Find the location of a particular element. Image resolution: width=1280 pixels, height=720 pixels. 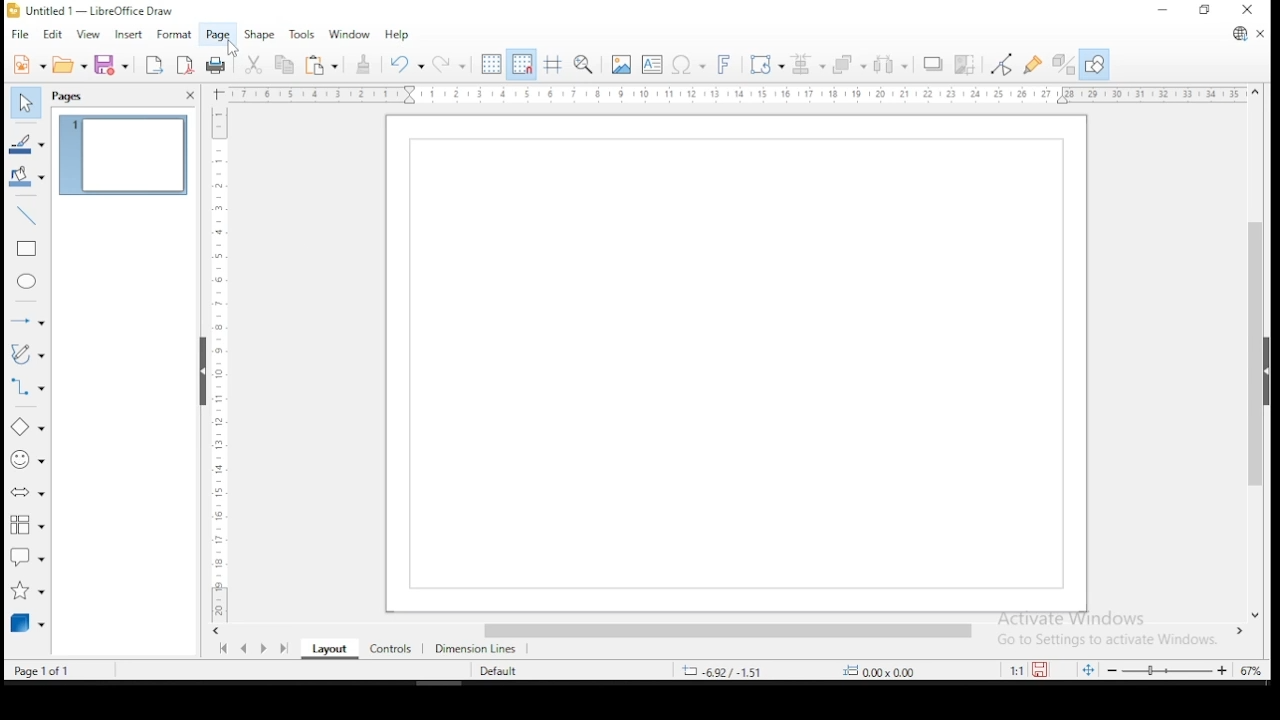

callout shapes is located at coordinates (27, 559).